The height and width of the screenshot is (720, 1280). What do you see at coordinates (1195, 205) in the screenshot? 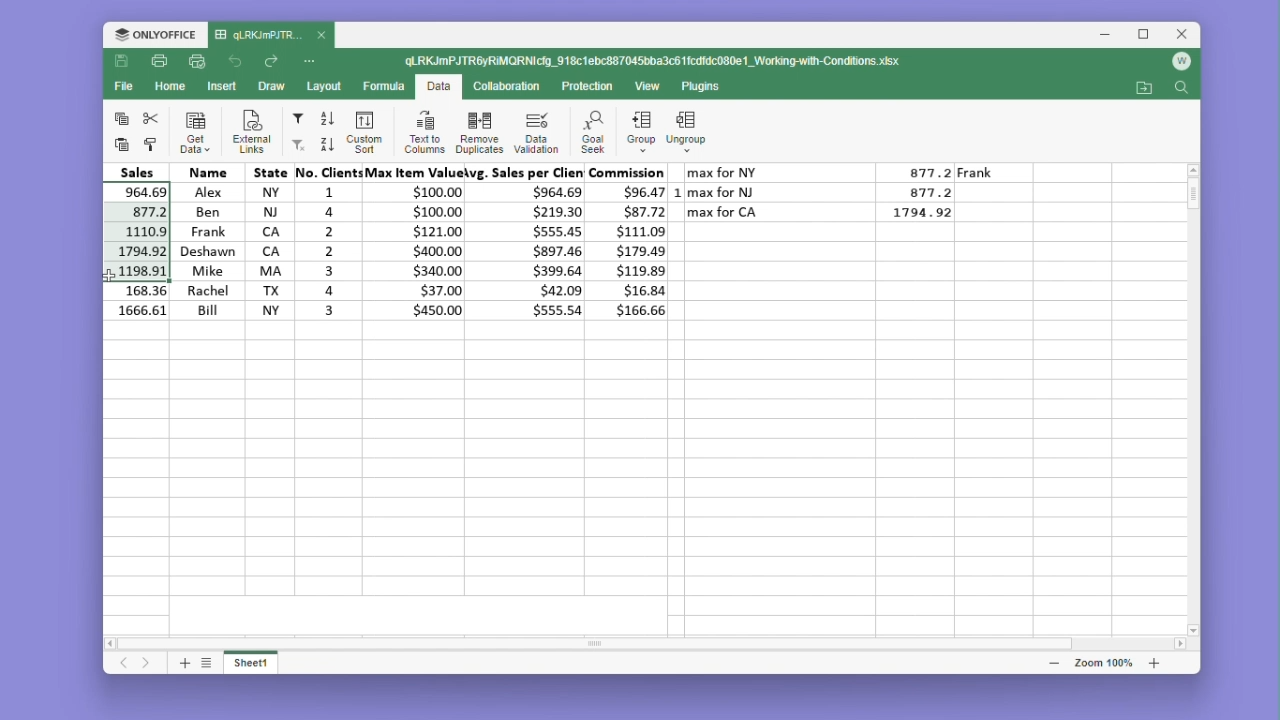
I see `Vertical scroll bar` at bounding box center [1195, 205].